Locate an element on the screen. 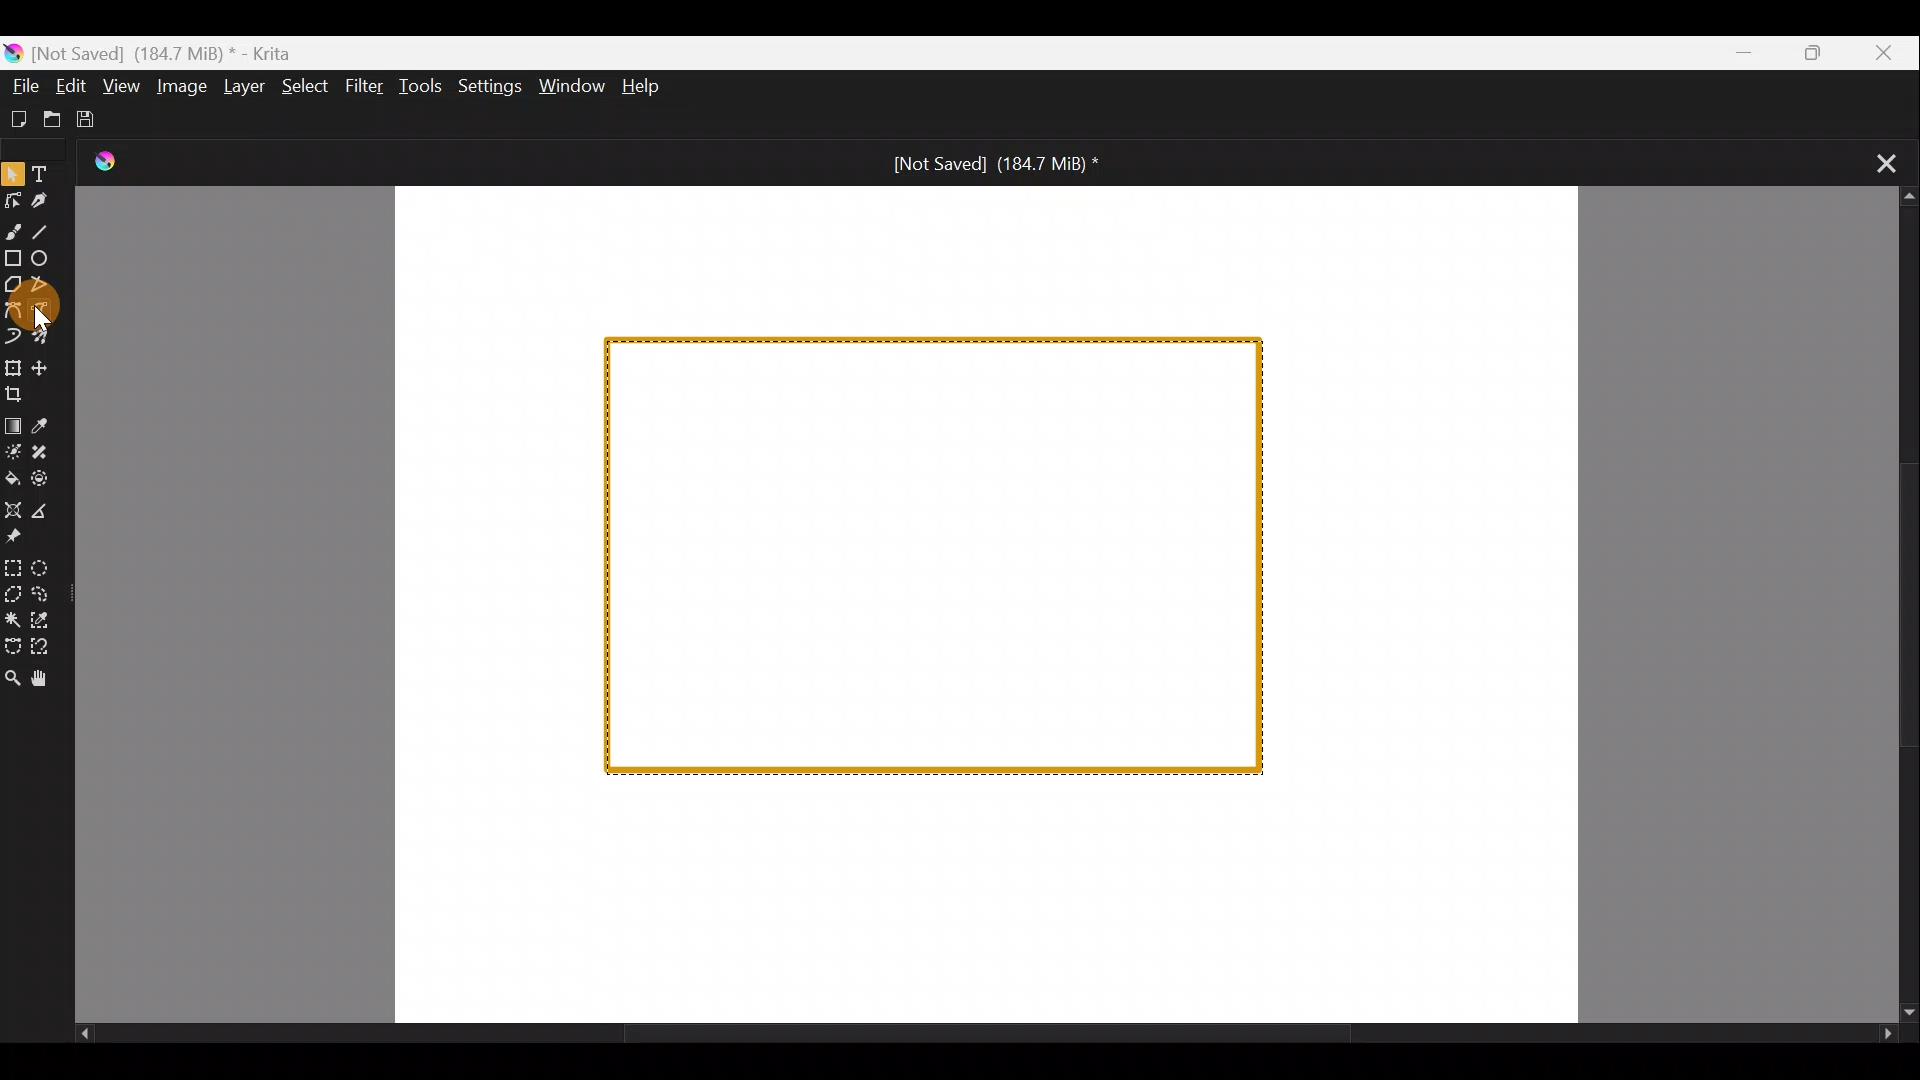  Rectangle tool is located at coordinates (12, 258).